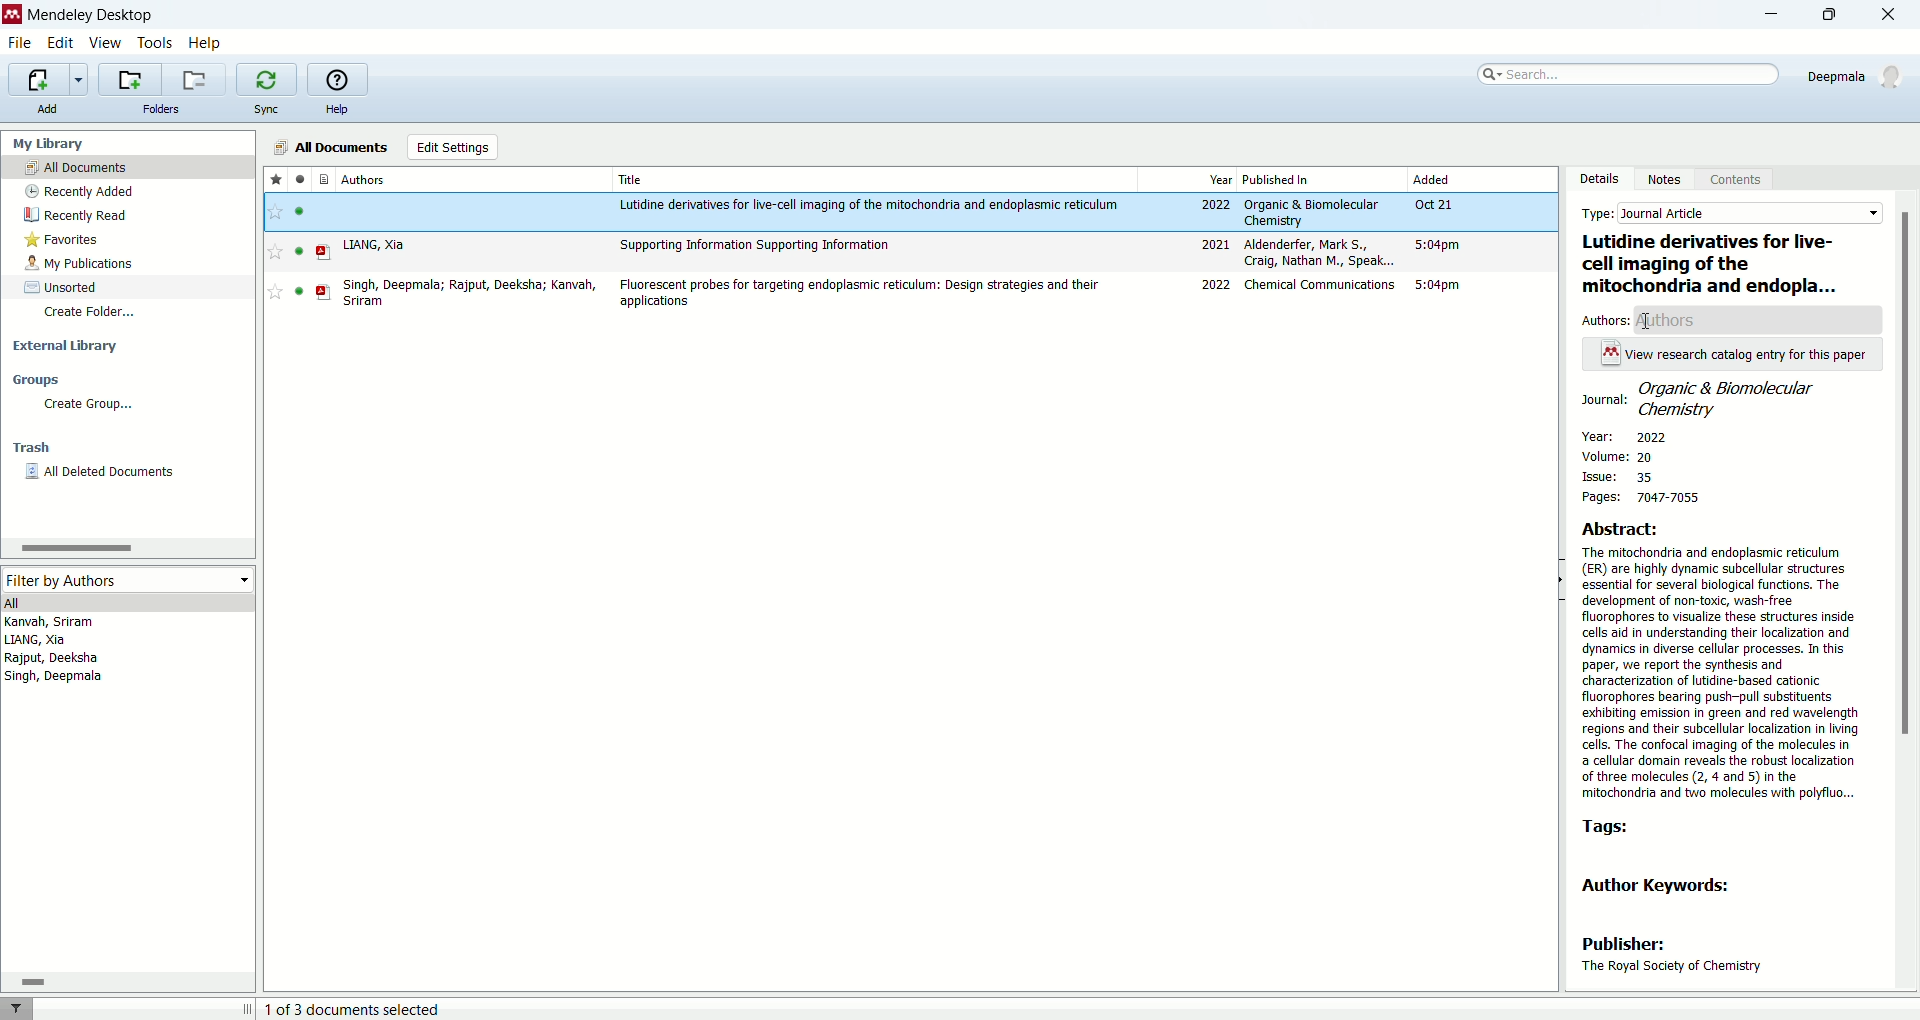 The width and height of the screenshot is (1920, 1020). I want to click on all deleted documents, so click(98, 471).